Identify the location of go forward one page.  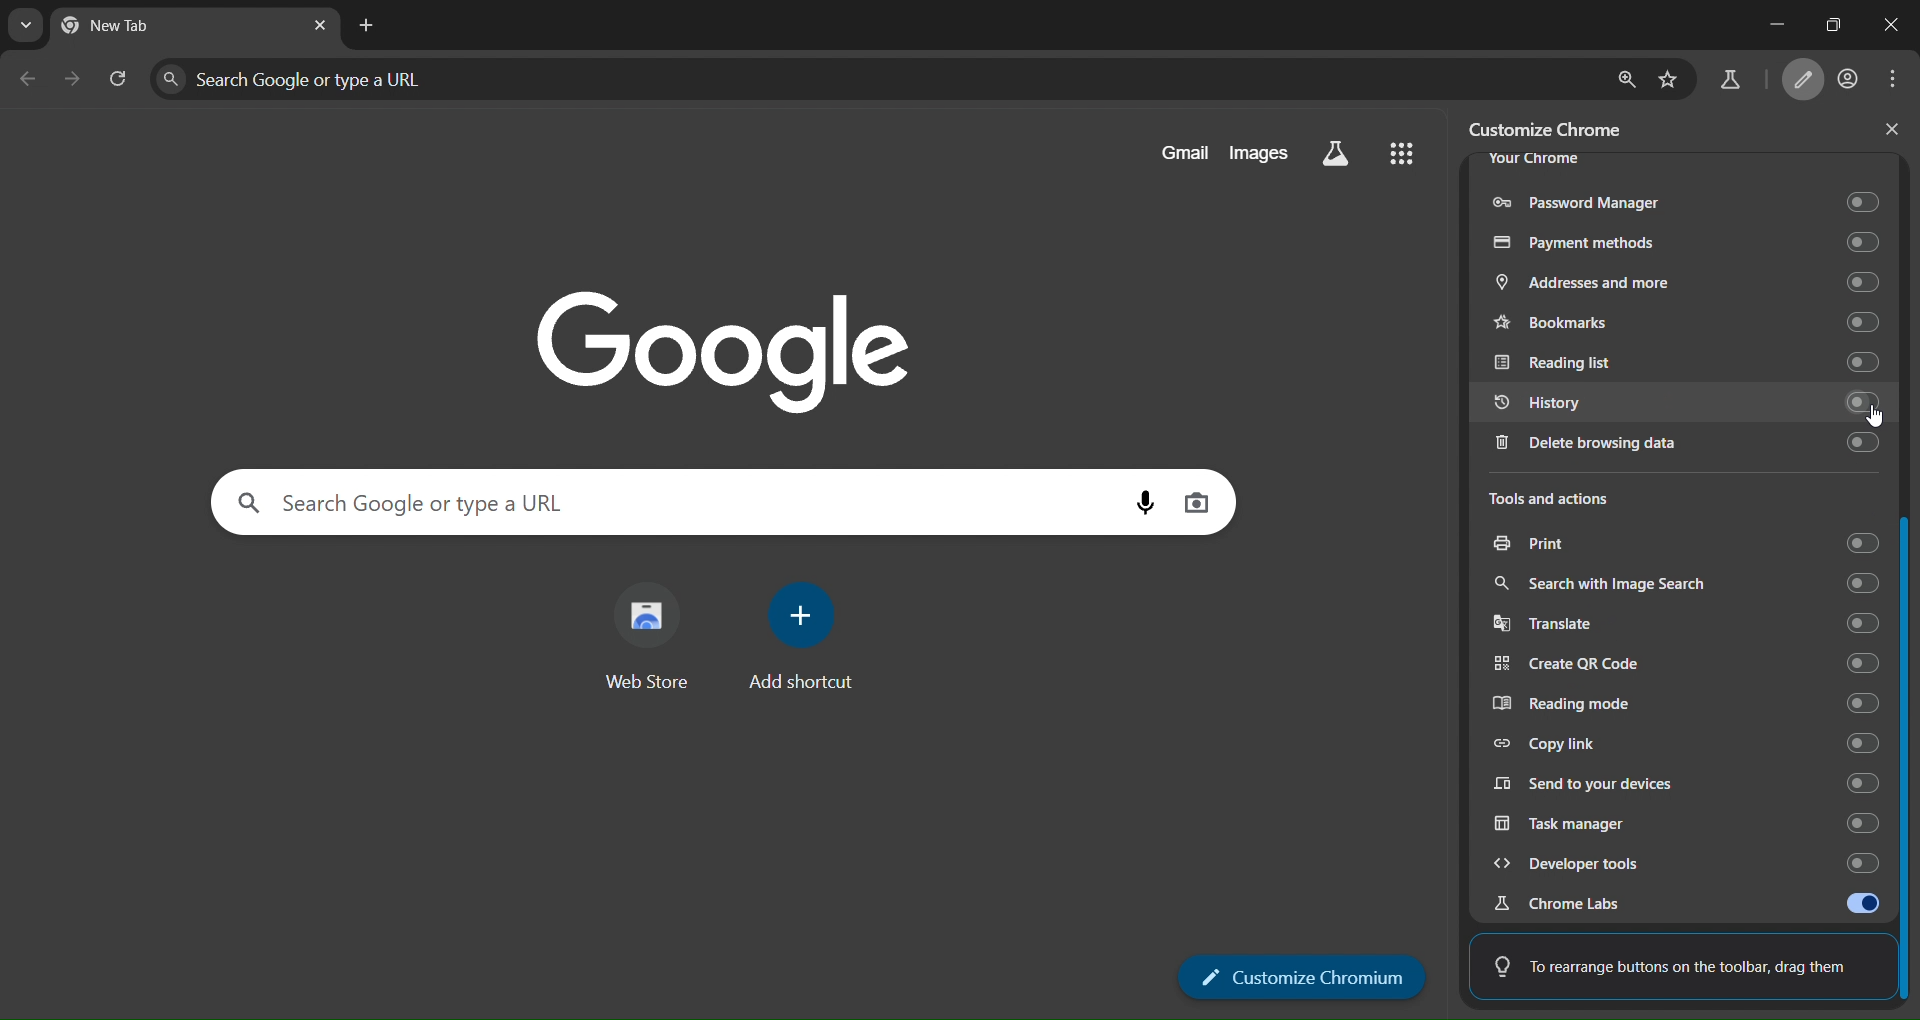
(73, 78).